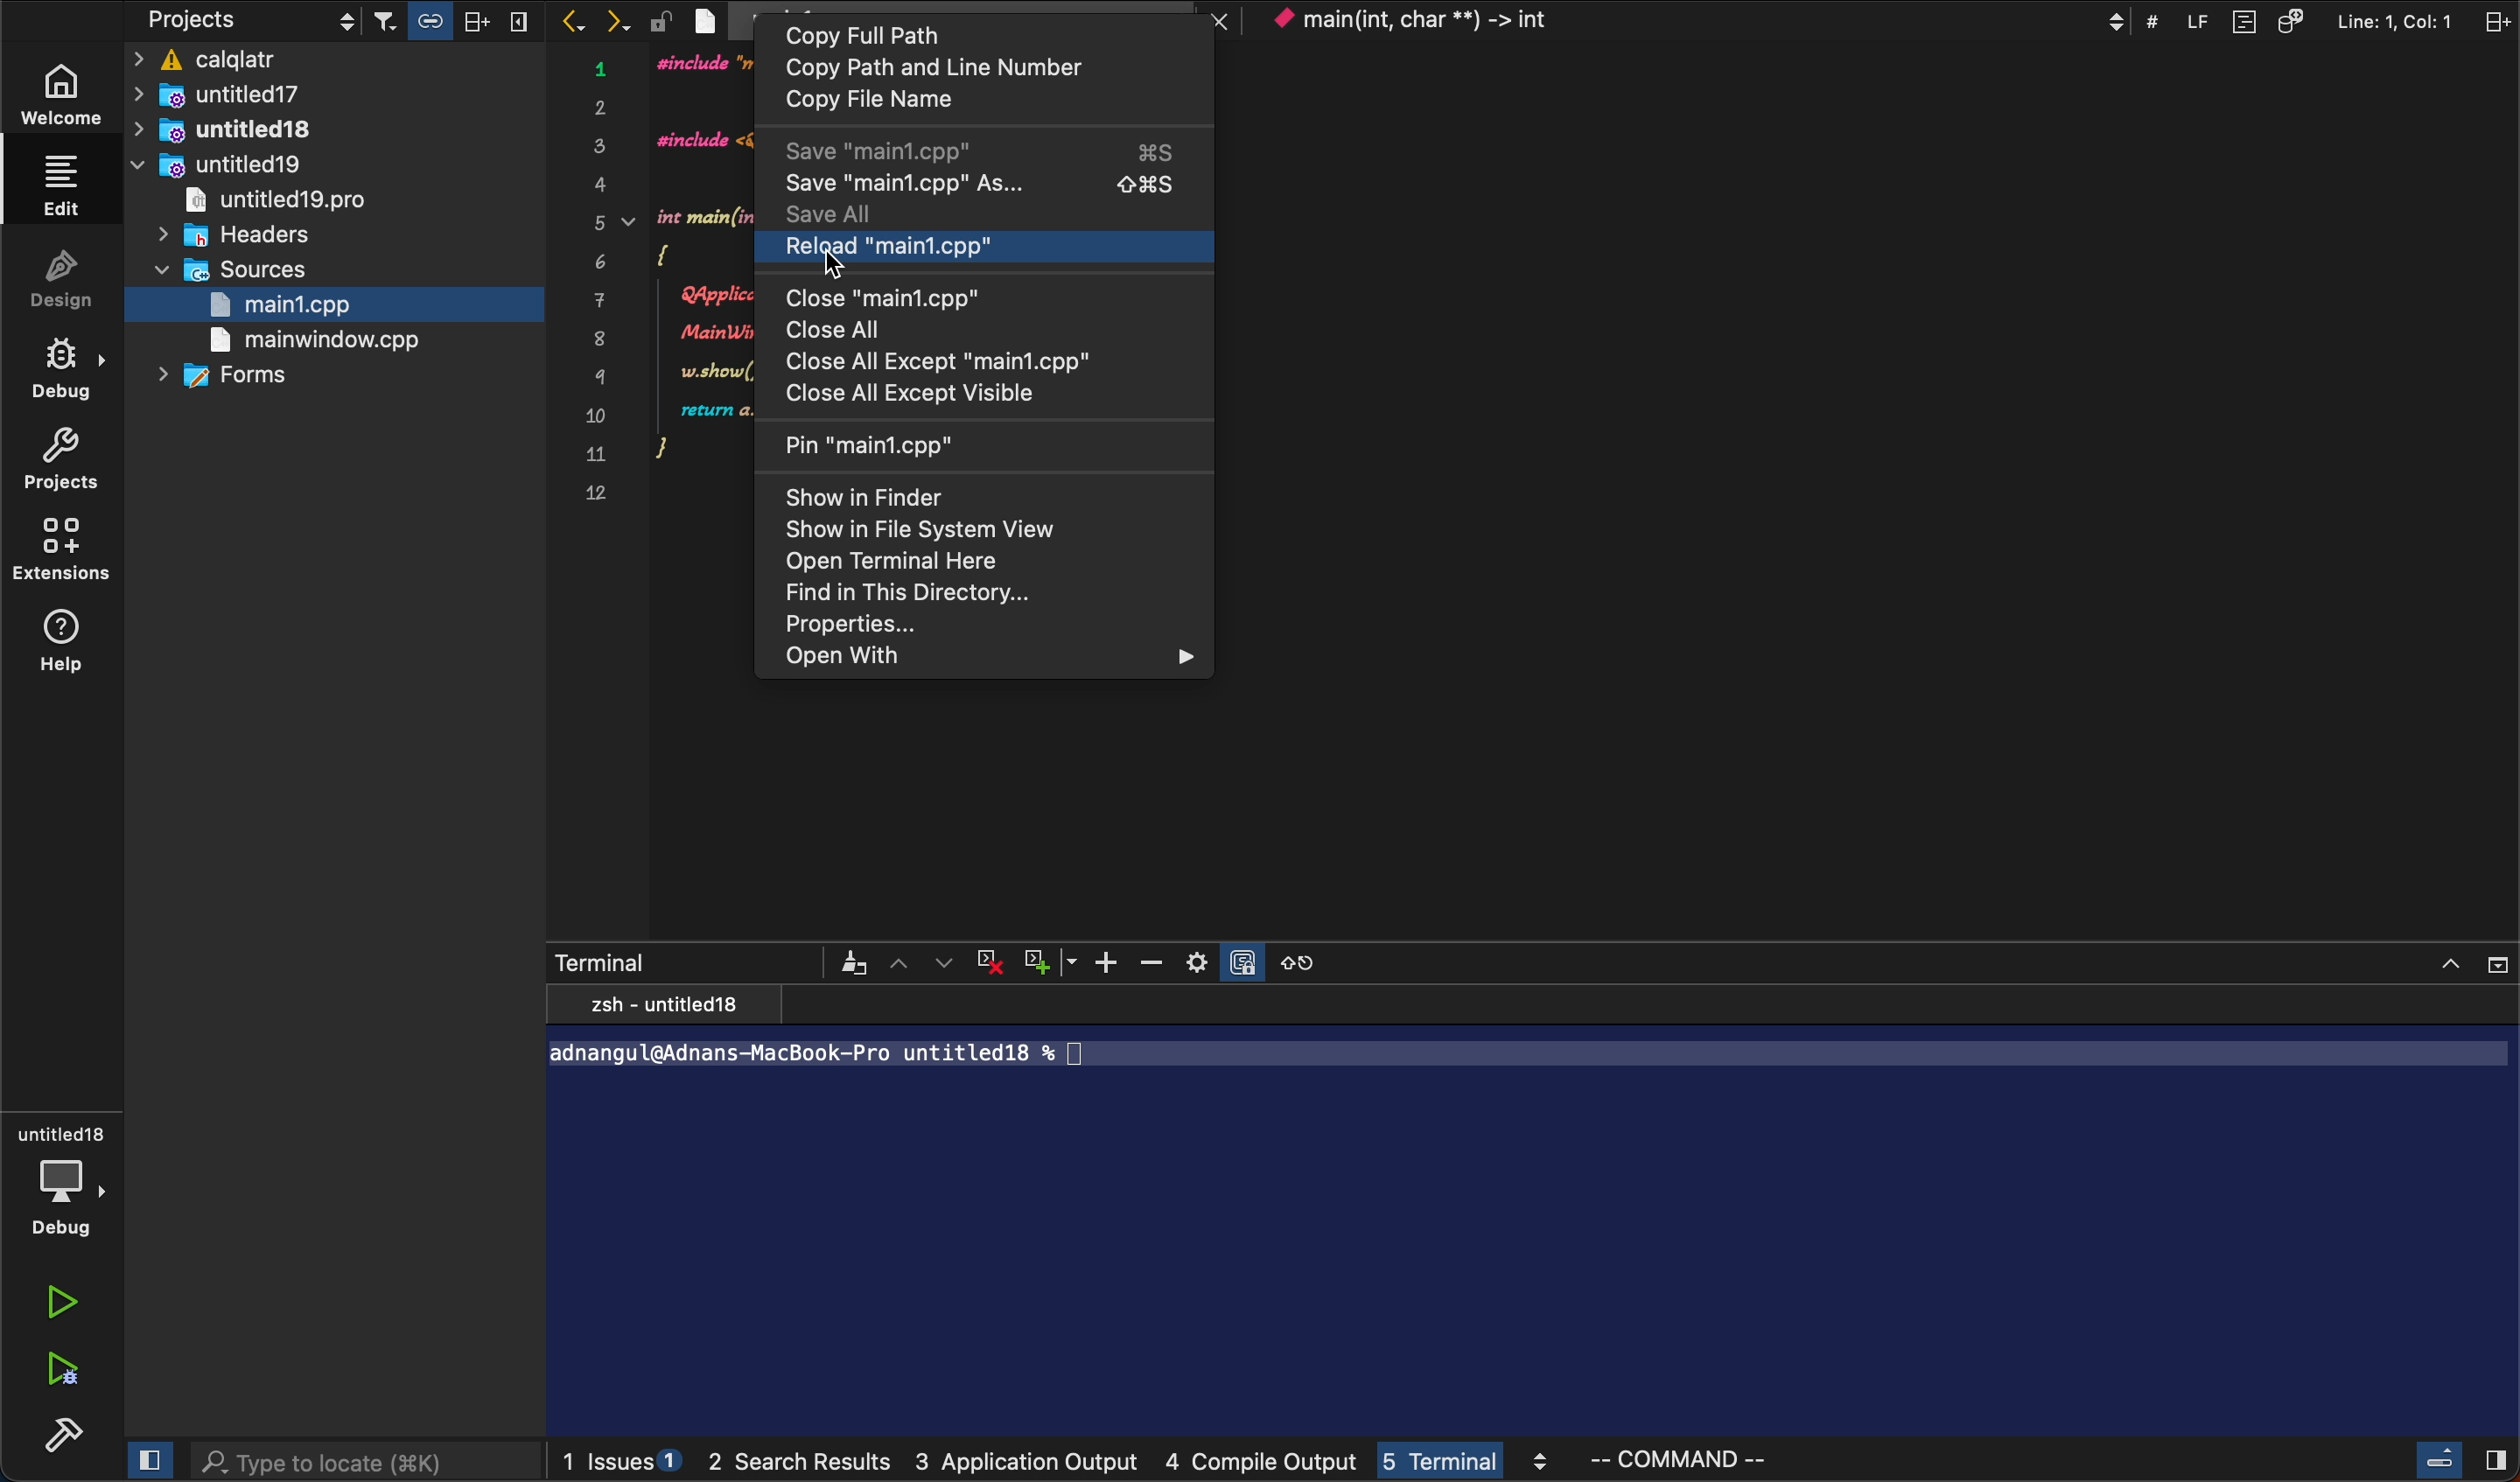  What do you see at coordinates (928, 395) in the screenshot?
I see `close except visible` at bounding box center [928, 395].